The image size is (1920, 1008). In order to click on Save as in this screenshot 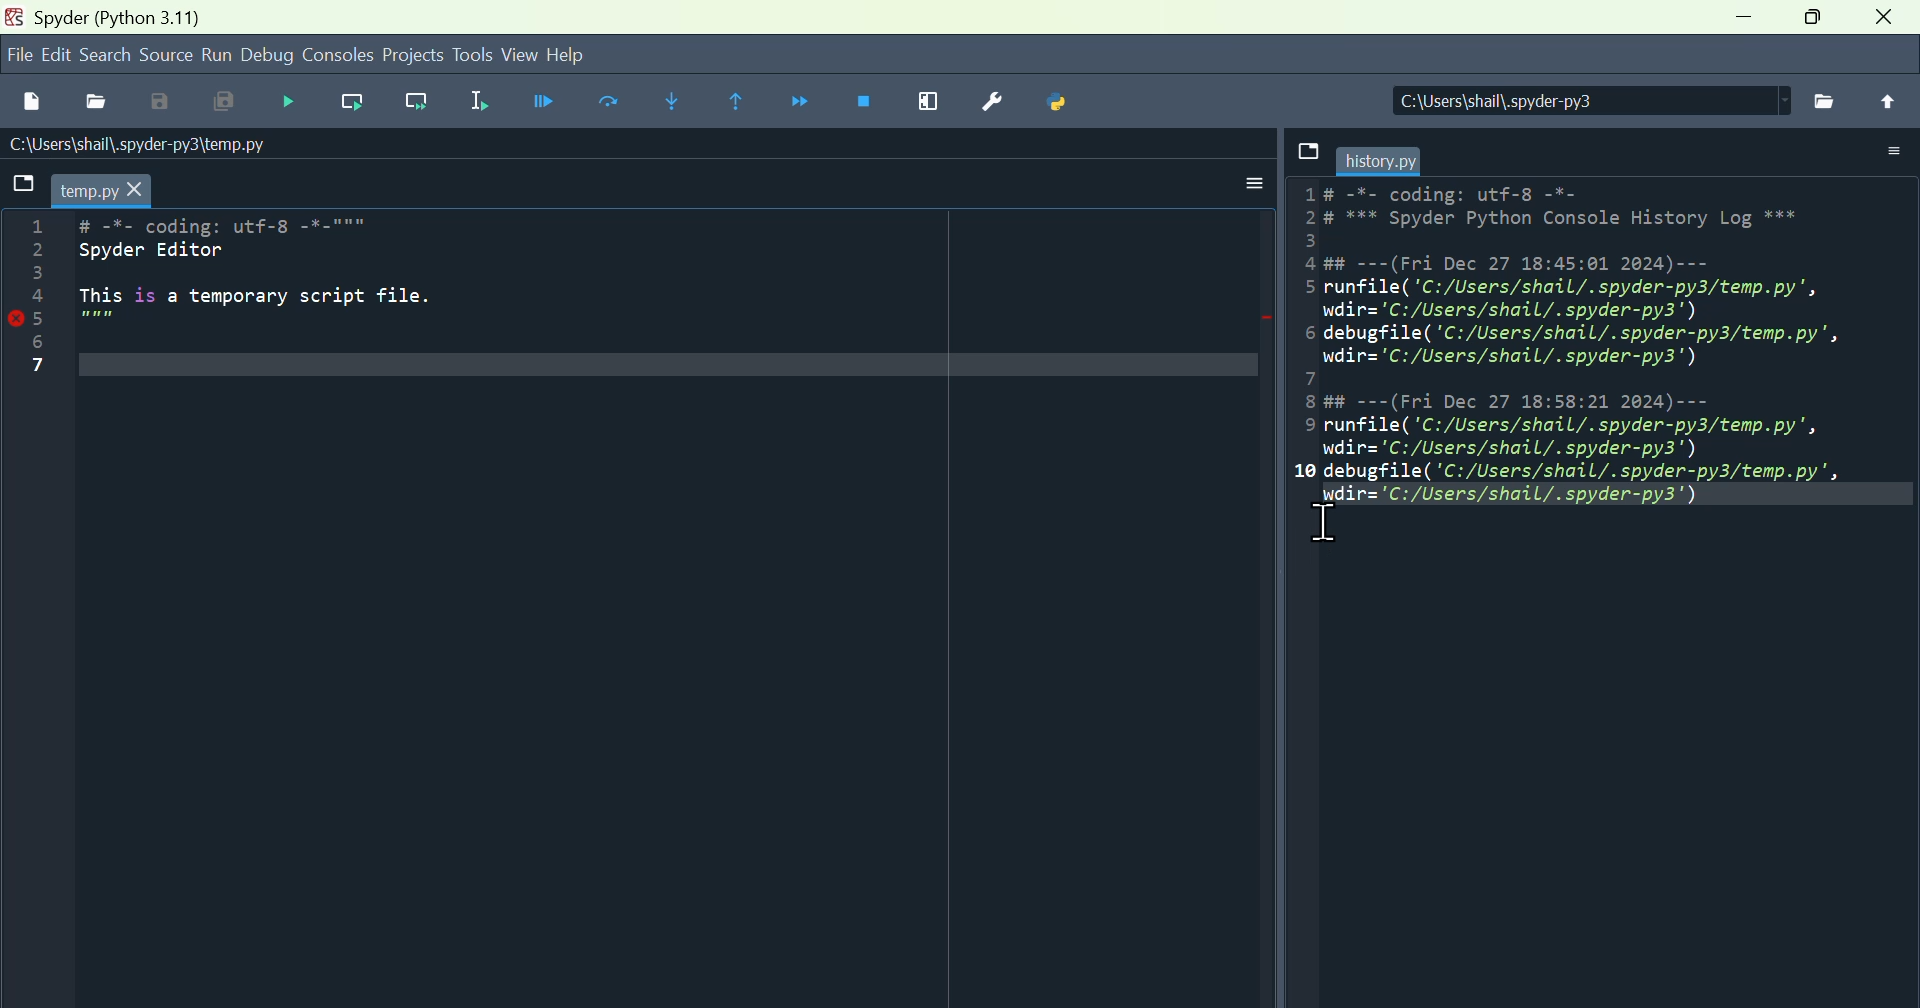, I will do `click(163, 106)`.